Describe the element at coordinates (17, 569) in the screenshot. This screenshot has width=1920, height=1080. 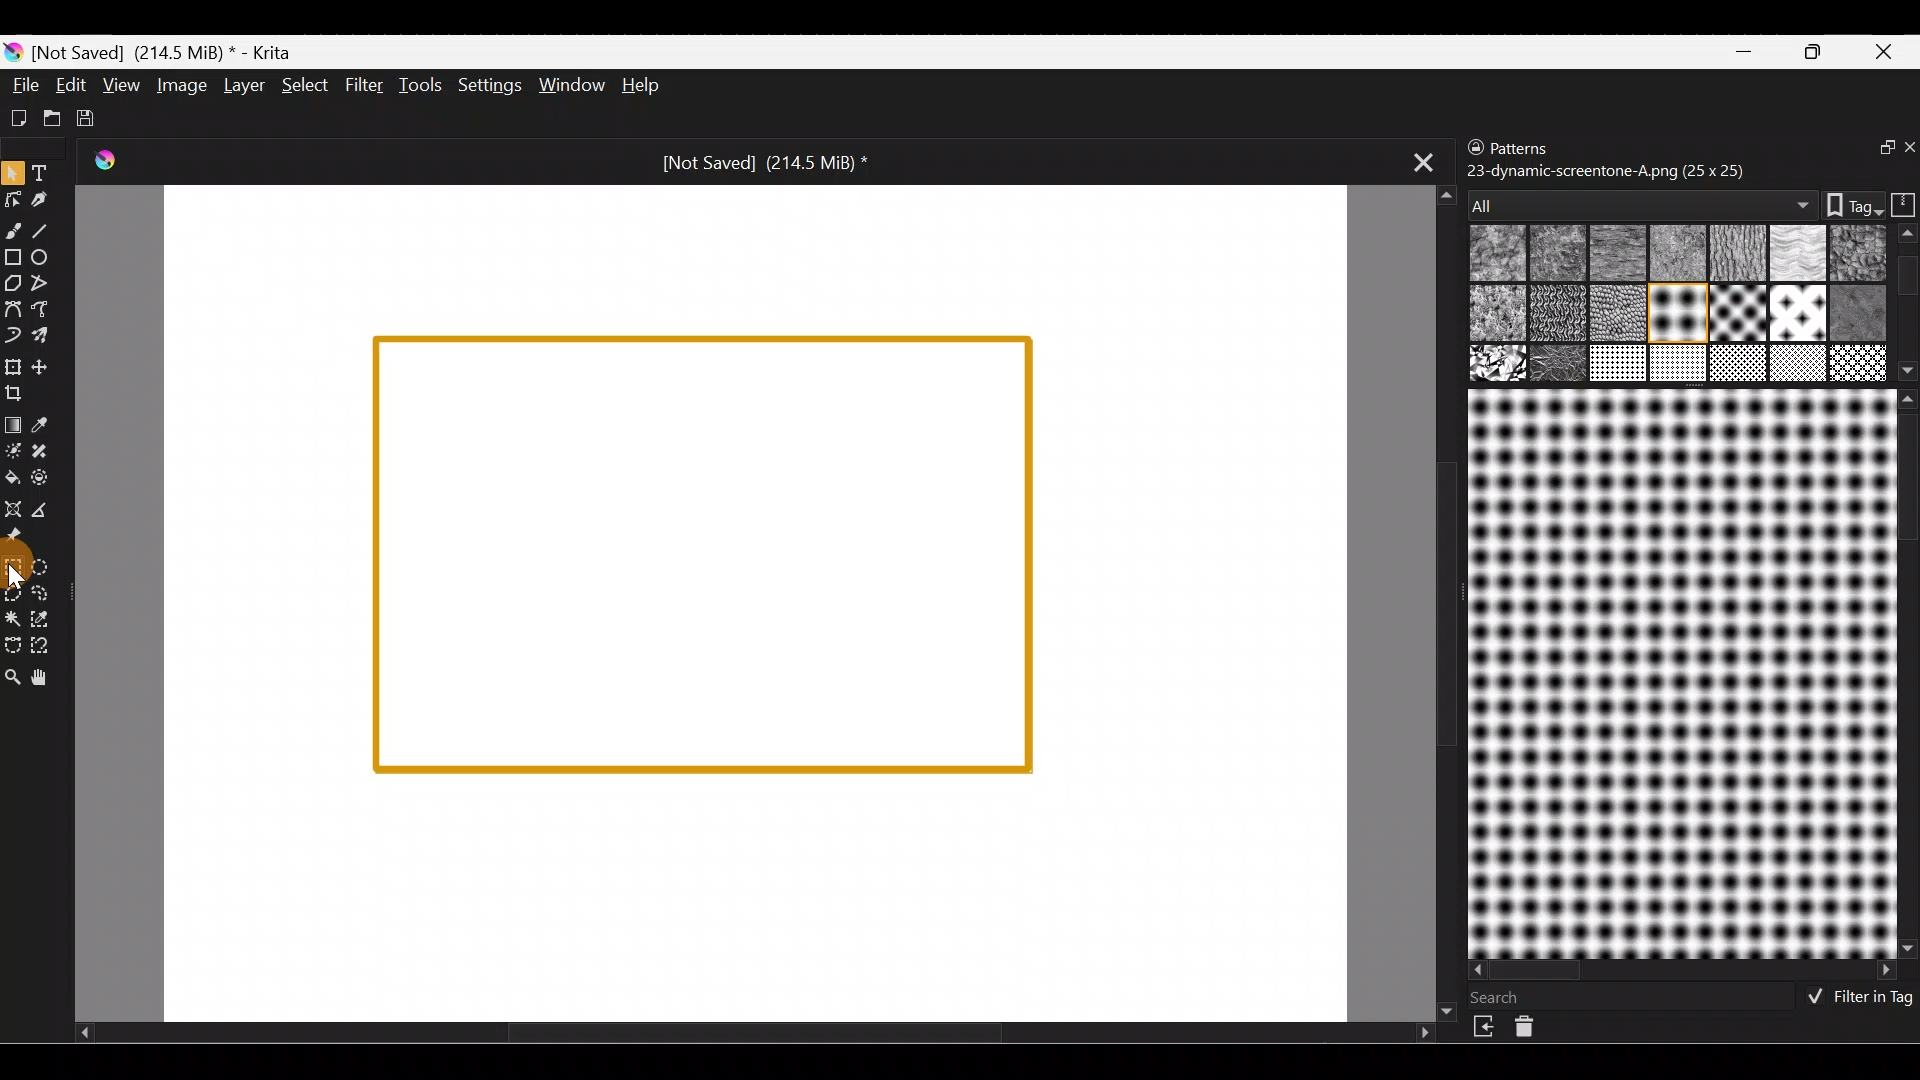
I see `Cursor on rectangular selection tool` at that location.